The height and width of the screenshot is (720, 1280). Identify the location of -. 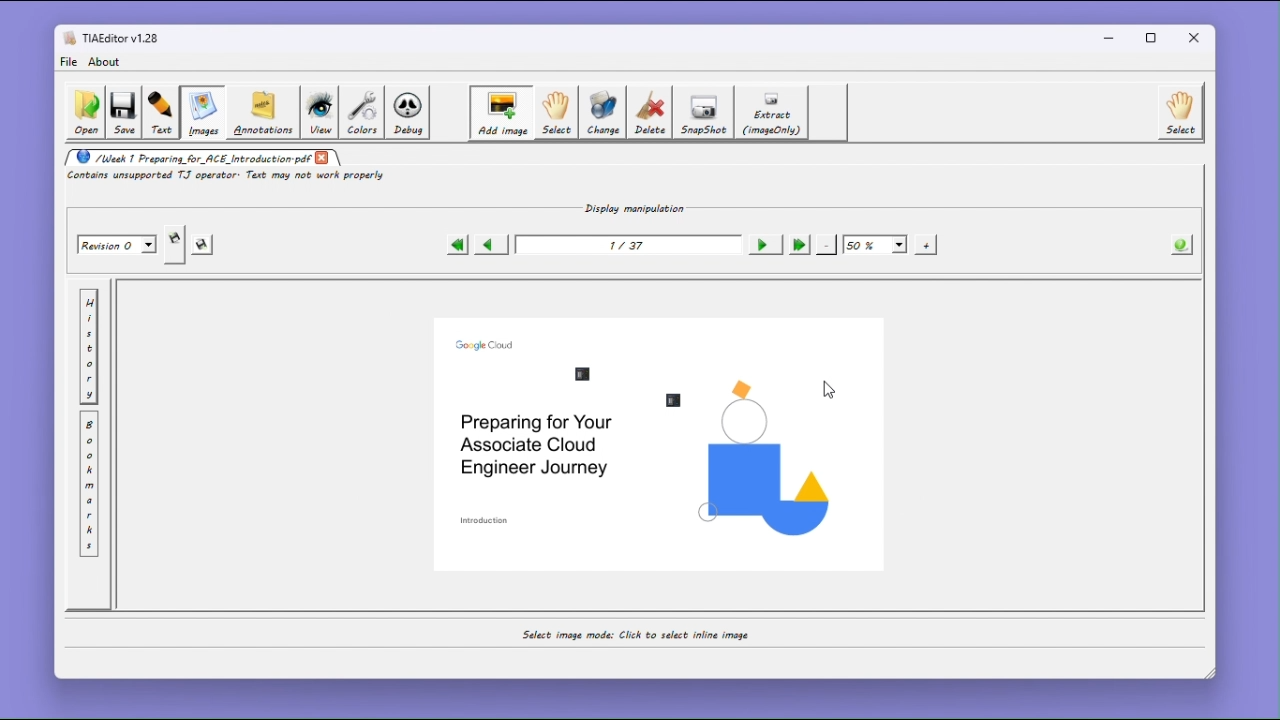
(827, 243).